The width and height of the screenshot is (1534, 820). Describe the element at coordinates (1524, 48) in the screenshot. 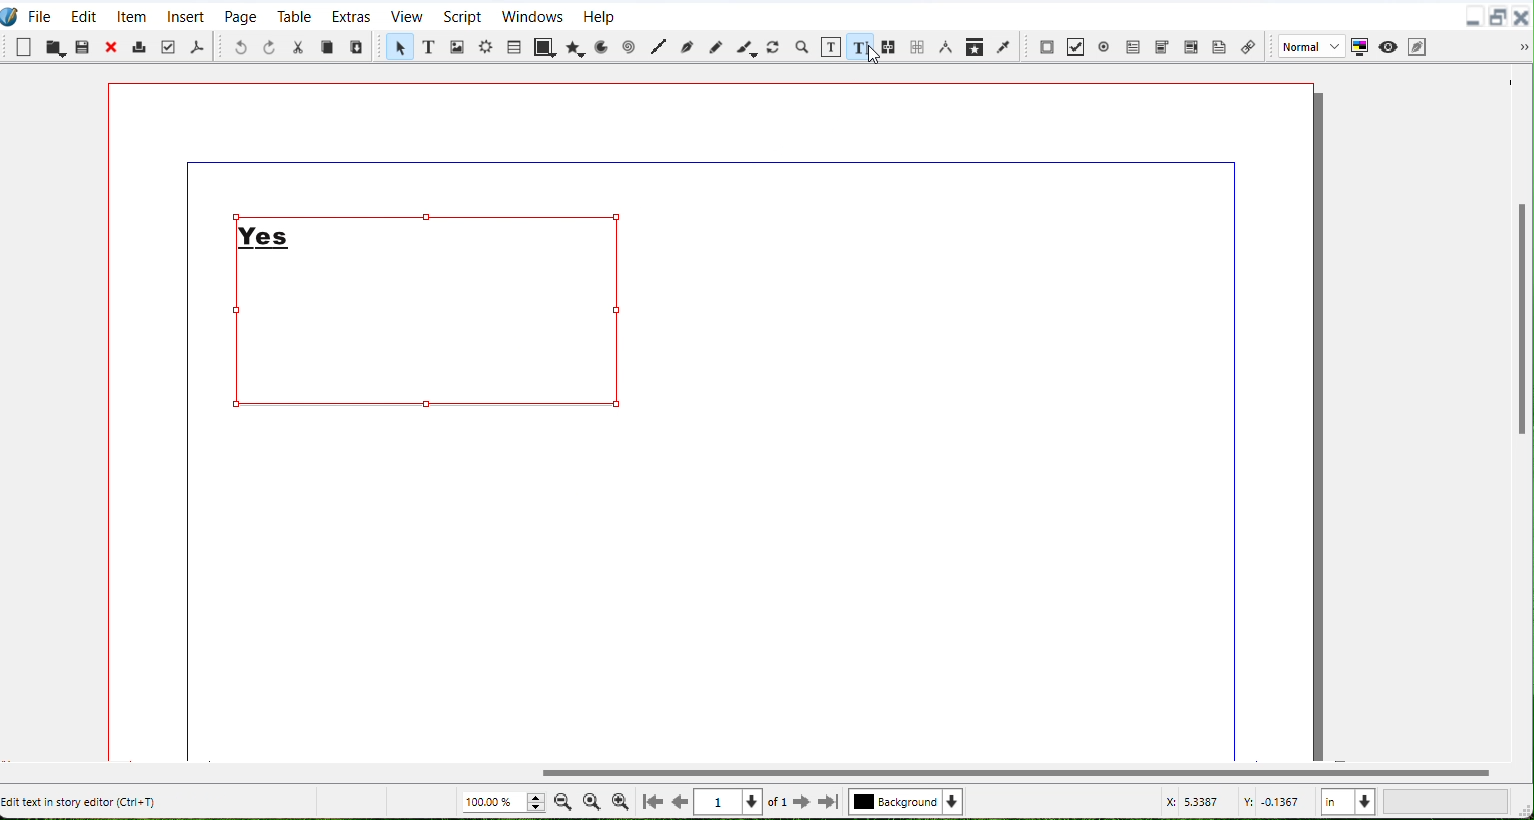

I see `Drop down box` at that location.